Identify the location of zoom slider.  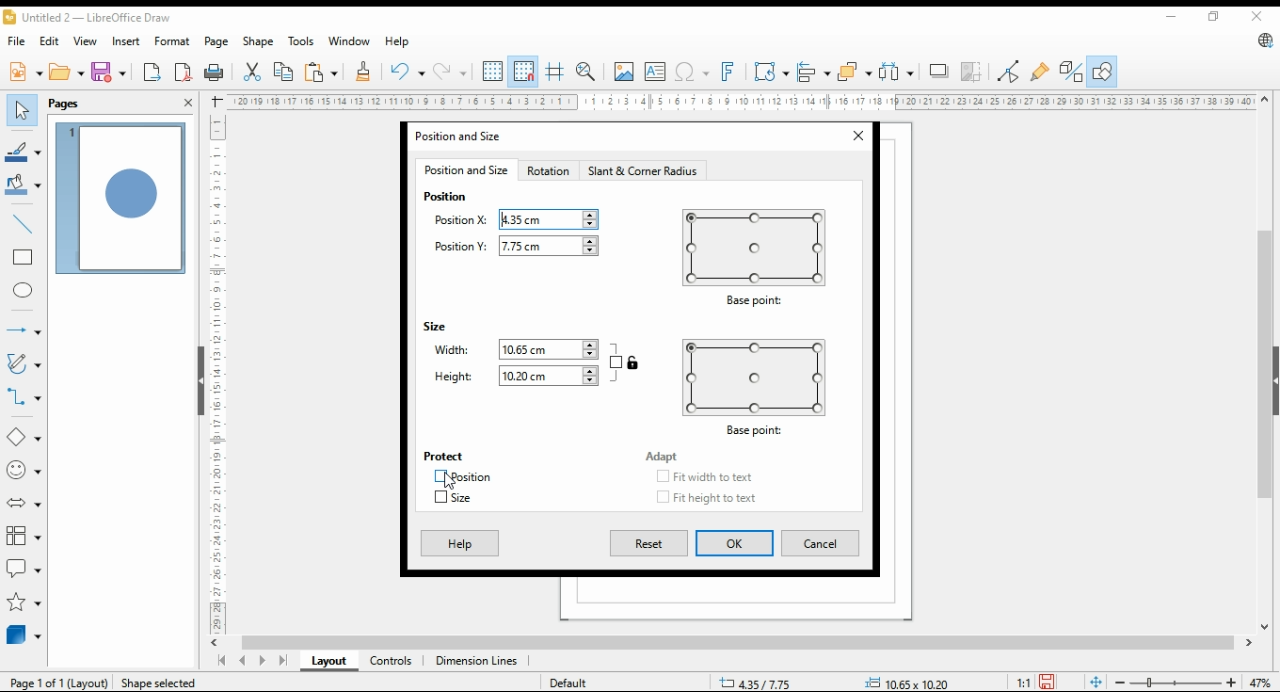
(1176, 681).